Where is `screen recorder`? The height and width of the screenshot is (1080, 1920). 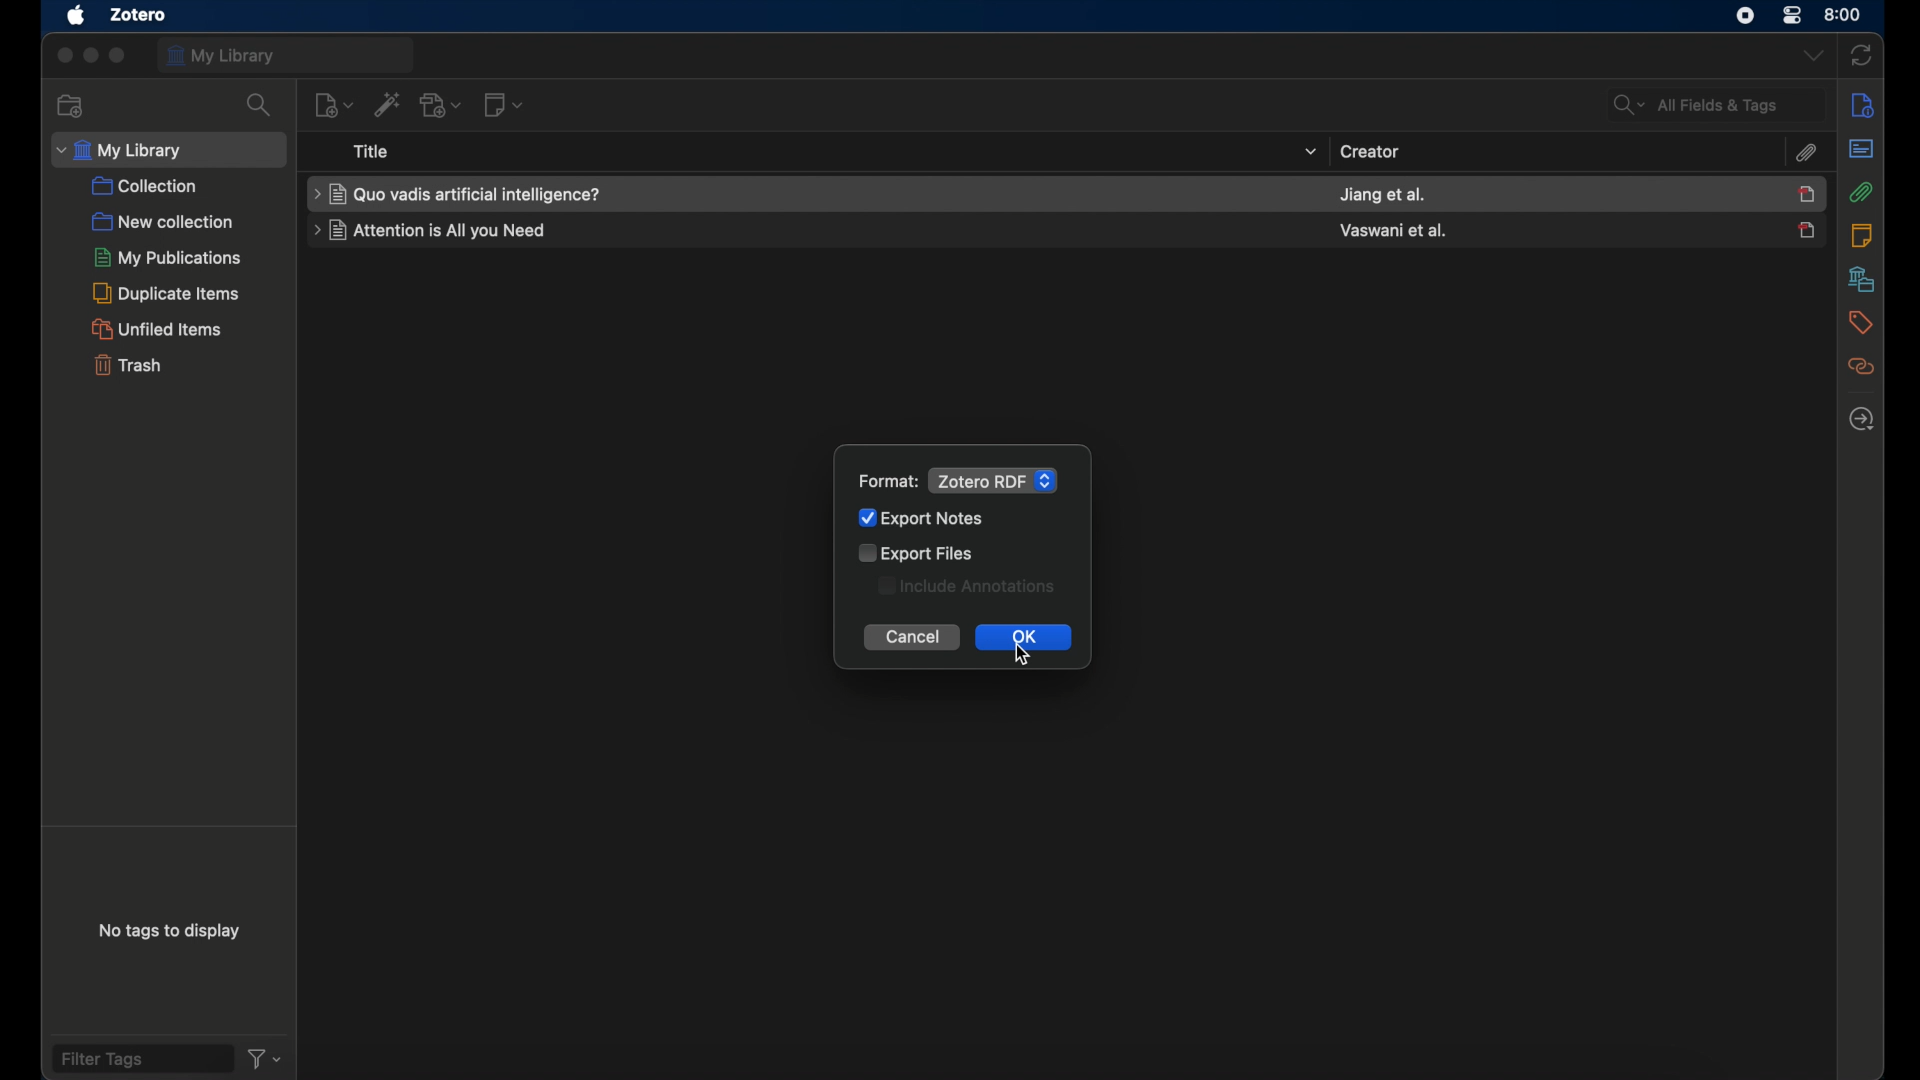
screen recorder is located at coordinates (1746, 14).